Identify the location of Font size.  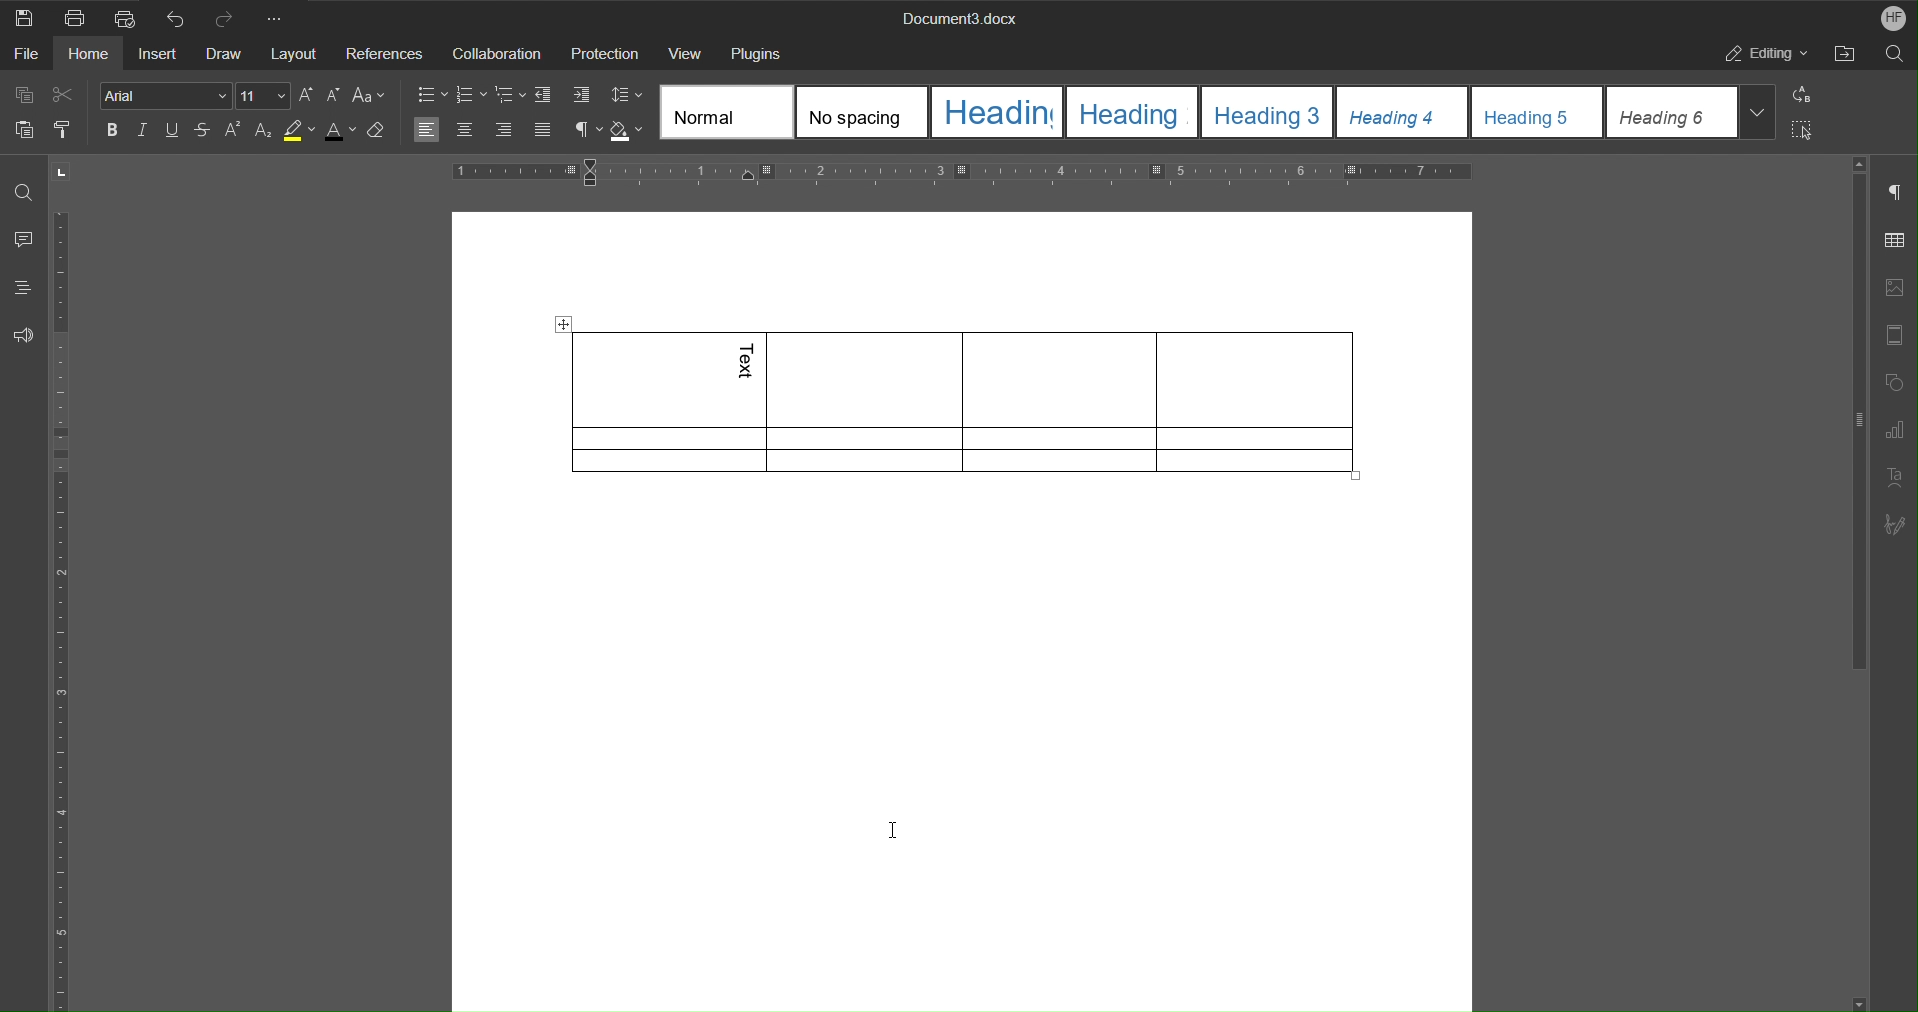
(265, 96).